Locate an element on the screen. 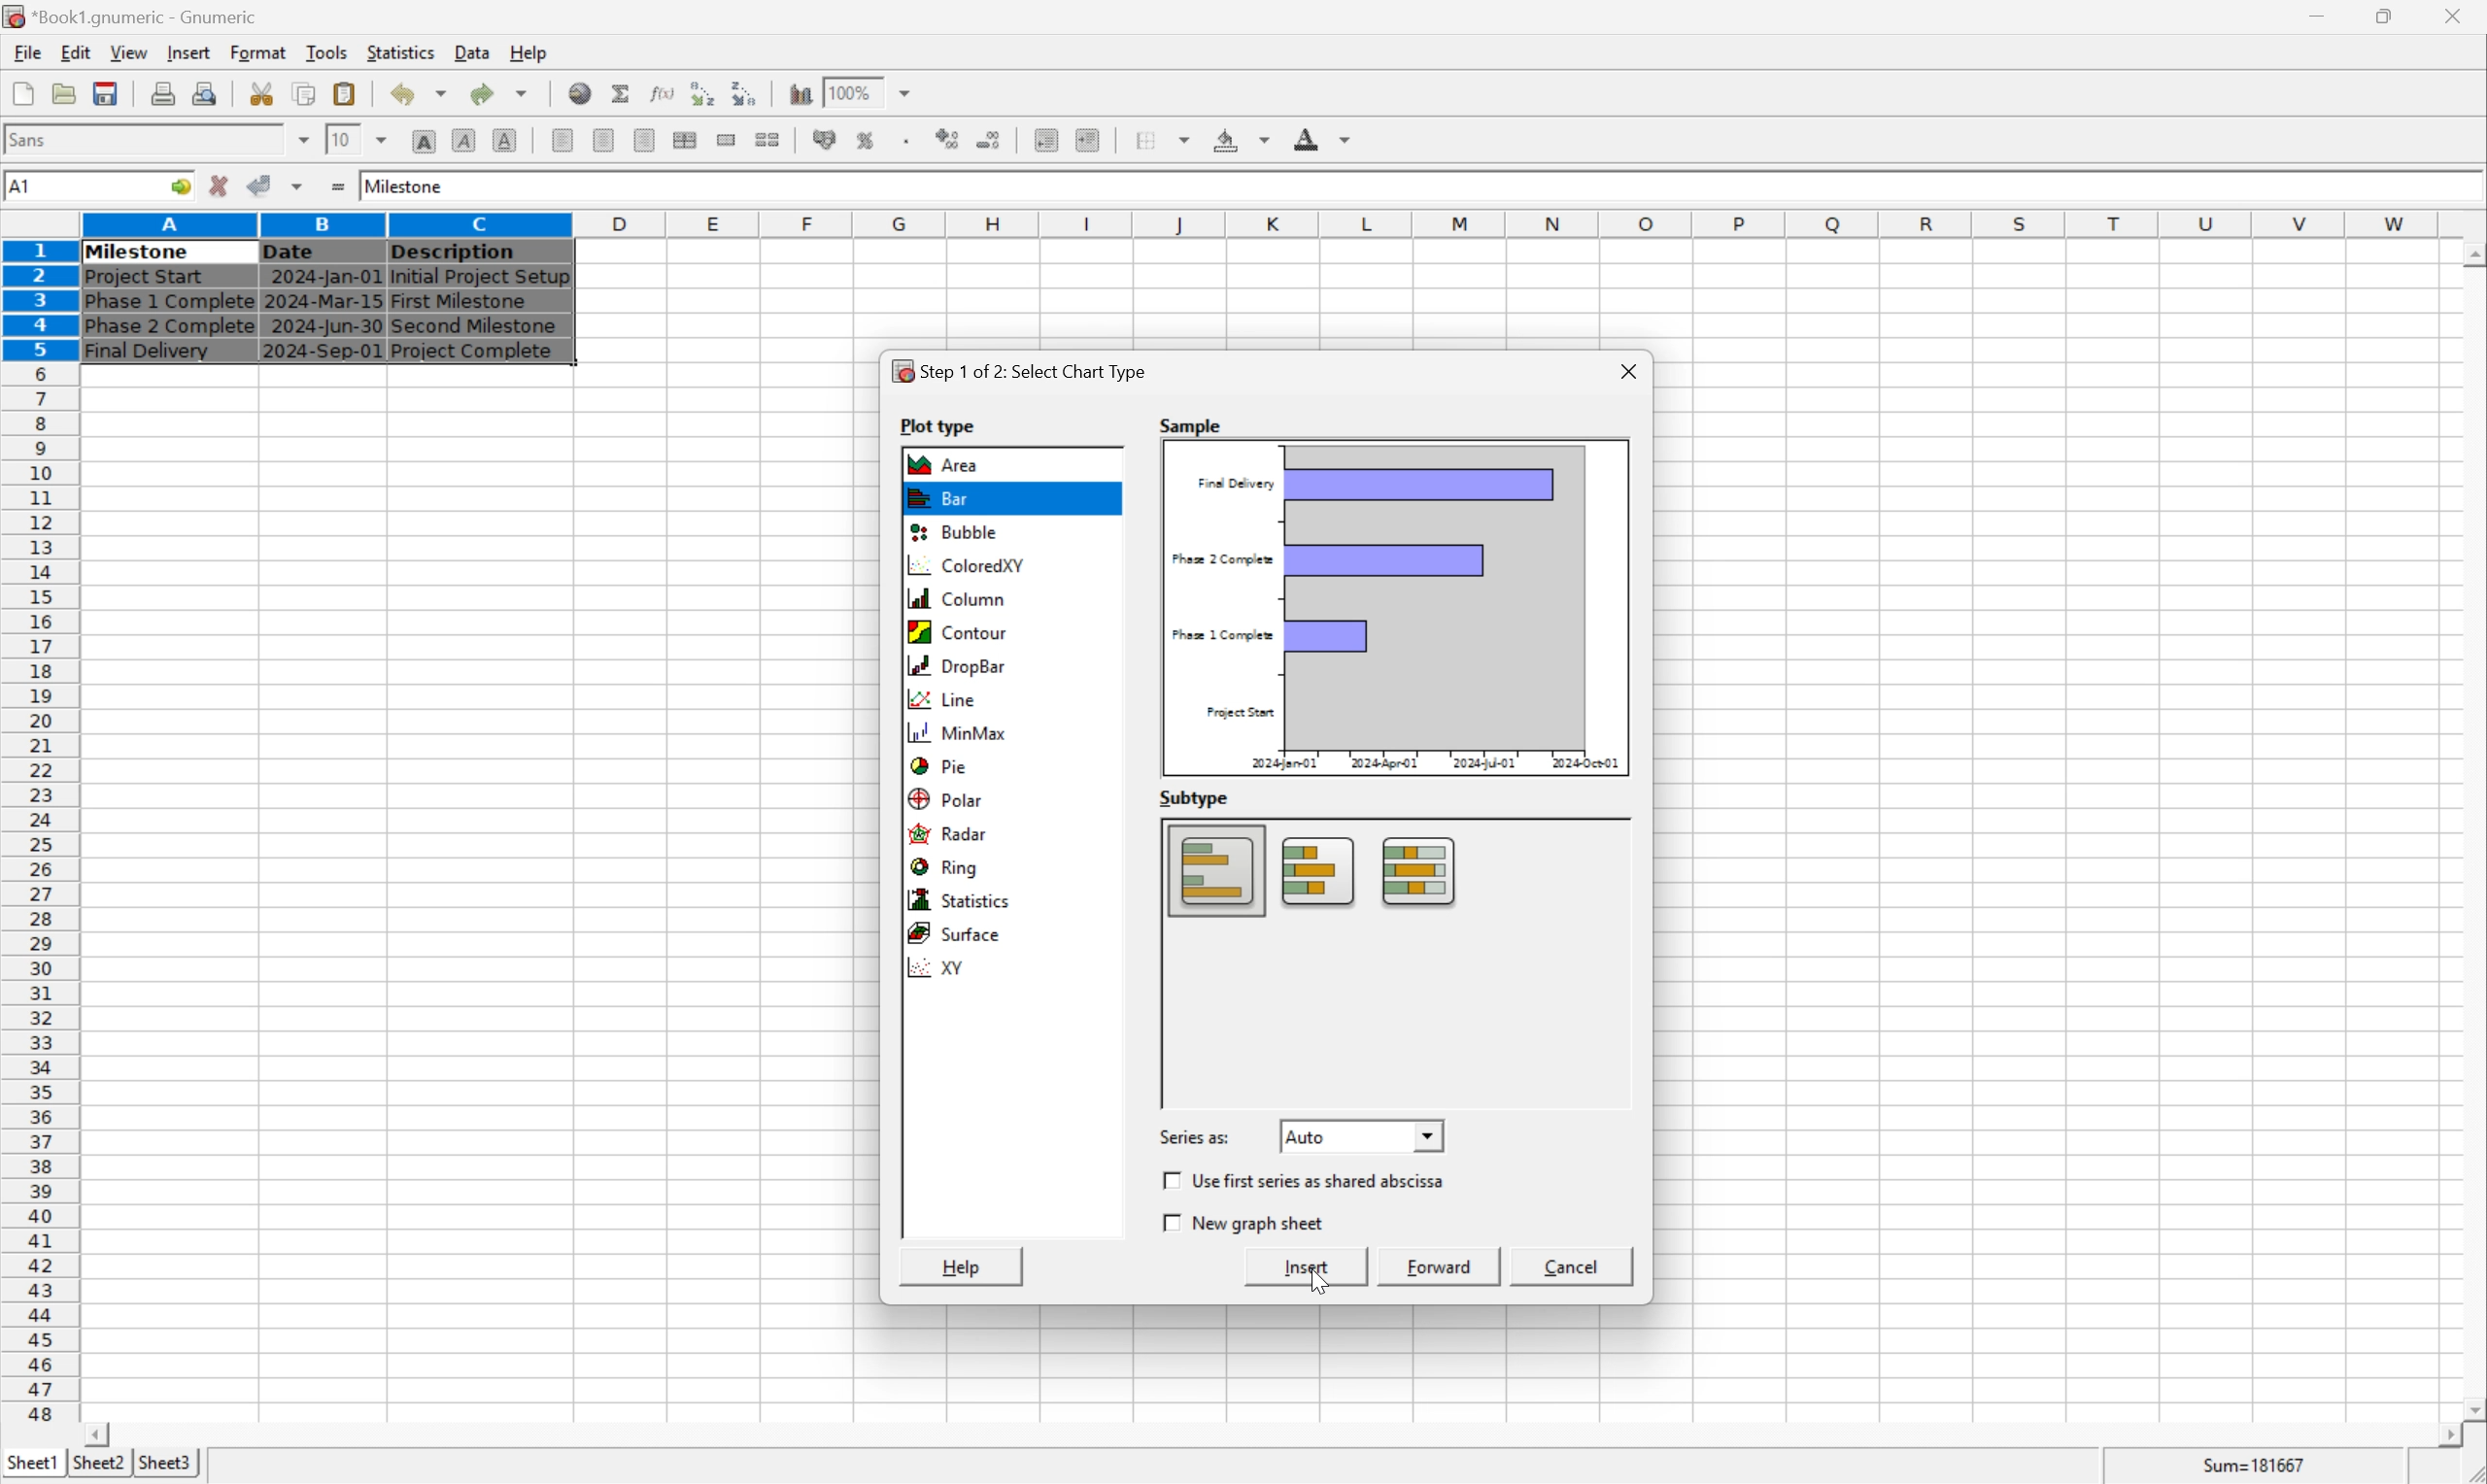 The width and height of the screenshot is (2487, 1484). column is located at coordinates (956, 598).